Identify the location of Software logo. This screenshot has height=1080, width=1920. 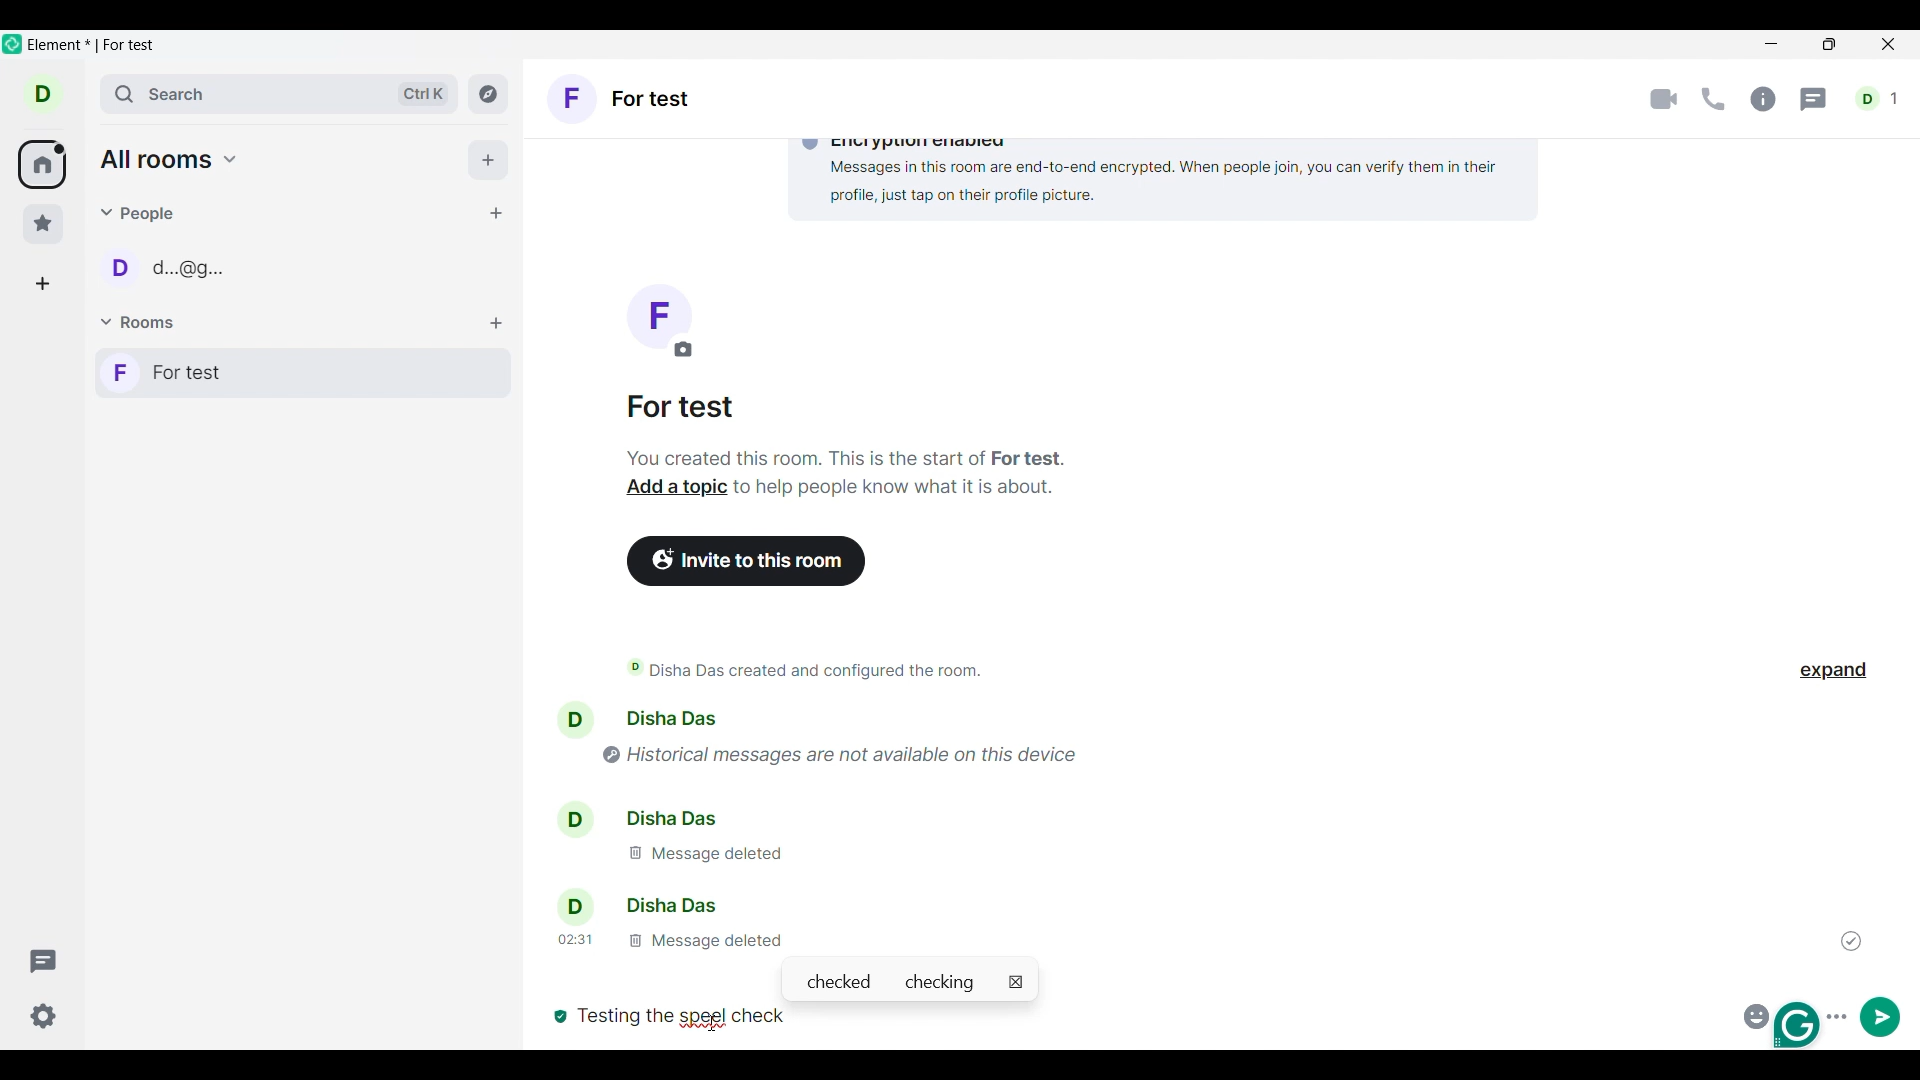
(13, 43).